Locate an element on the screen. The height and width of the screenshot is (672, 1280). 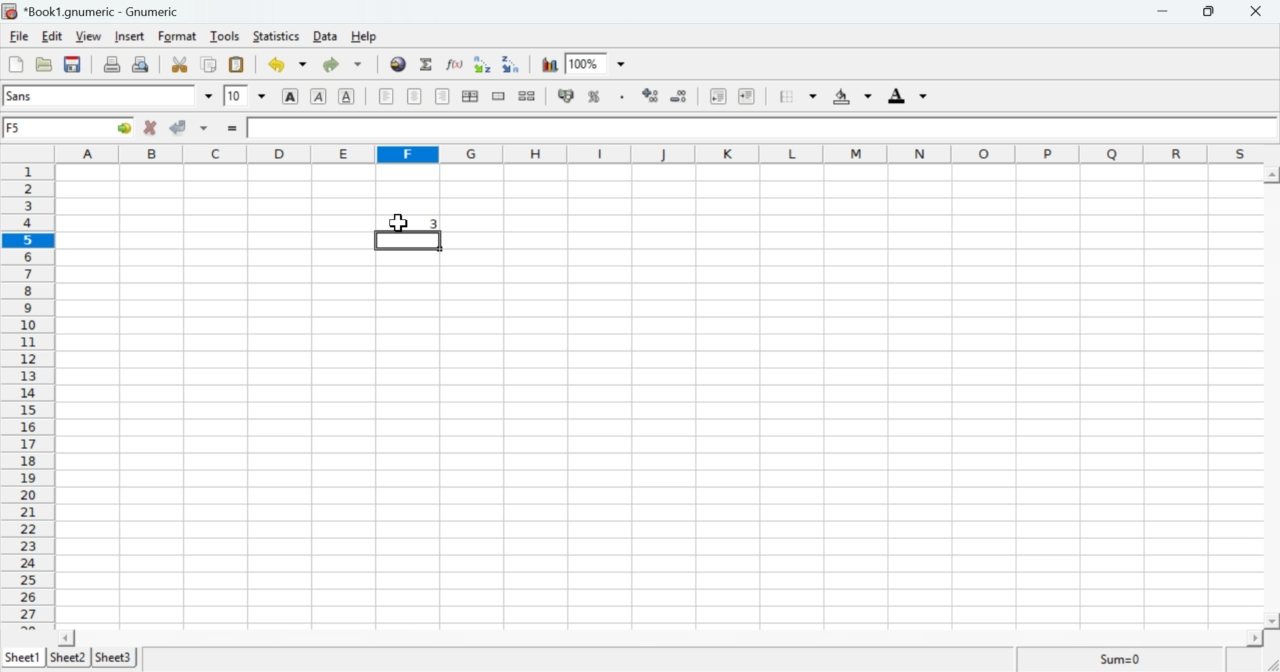
Cut is located at coordinates (180, 63).